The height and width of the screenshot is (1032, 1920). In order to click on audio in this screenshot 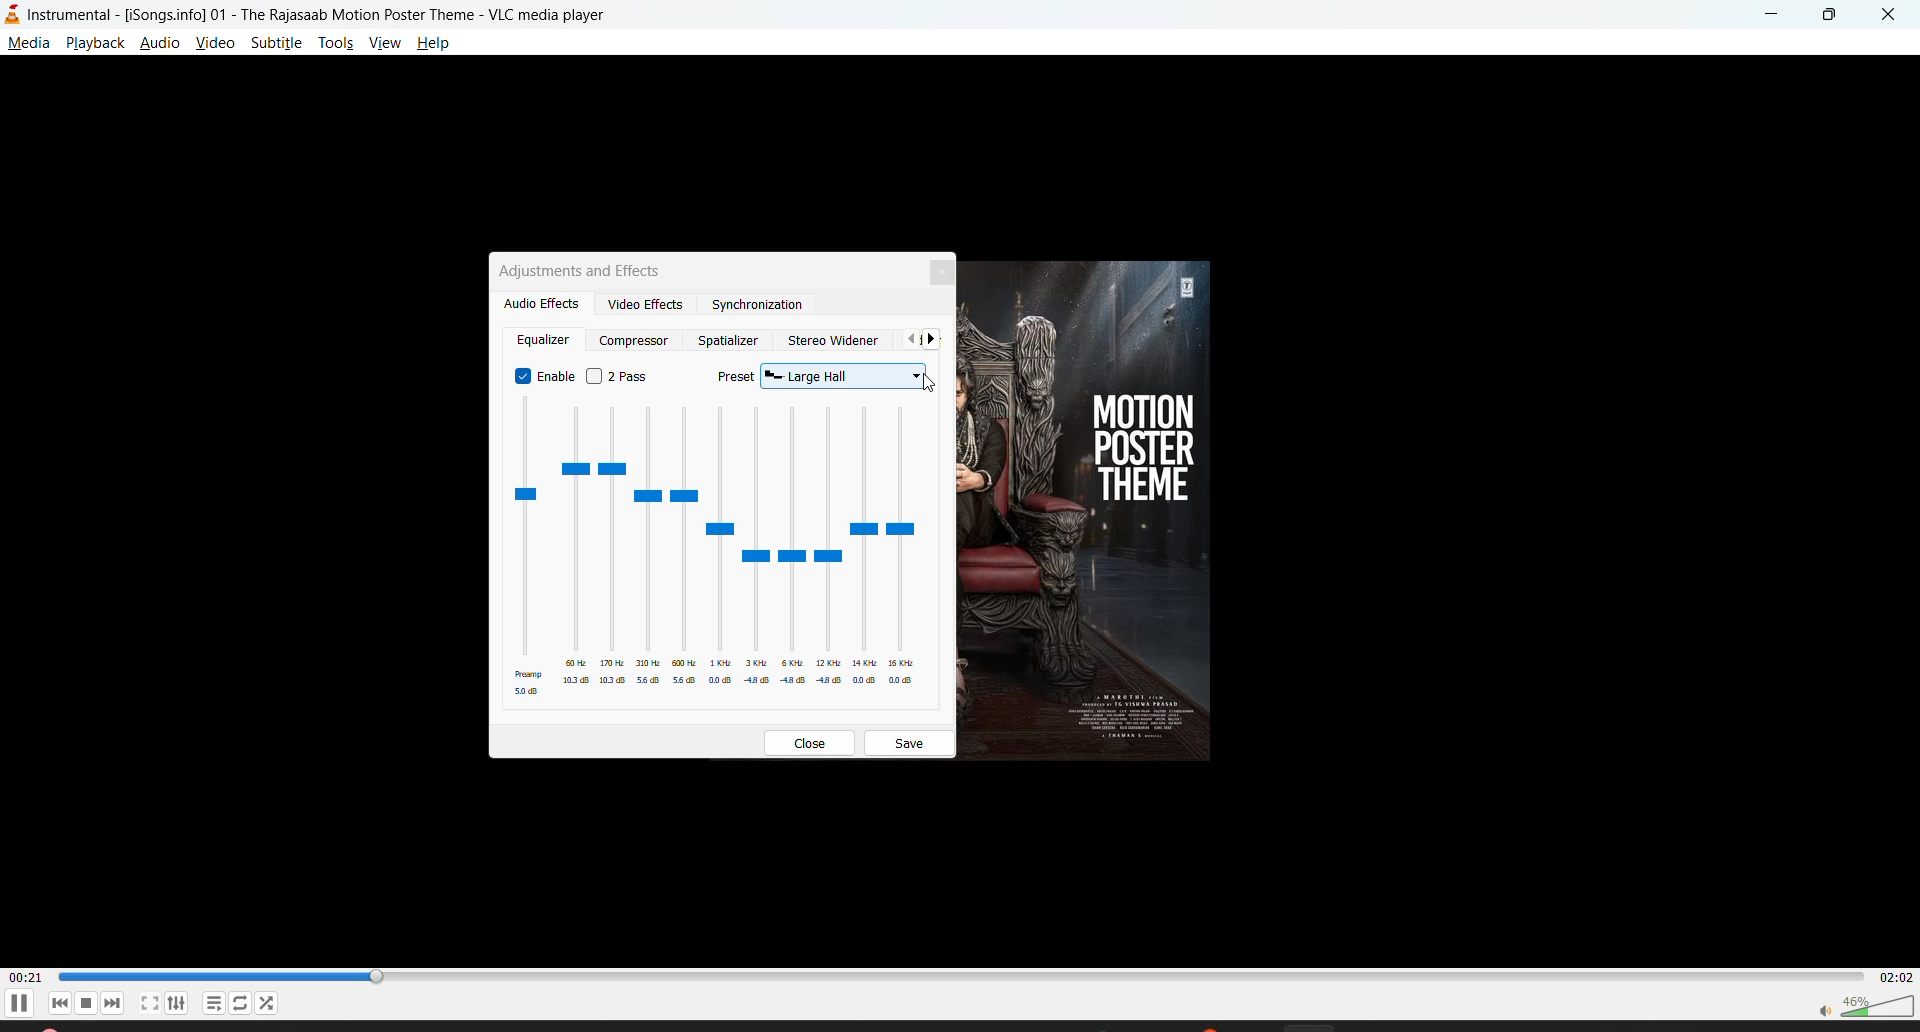, I will do `click(162, 44)`.